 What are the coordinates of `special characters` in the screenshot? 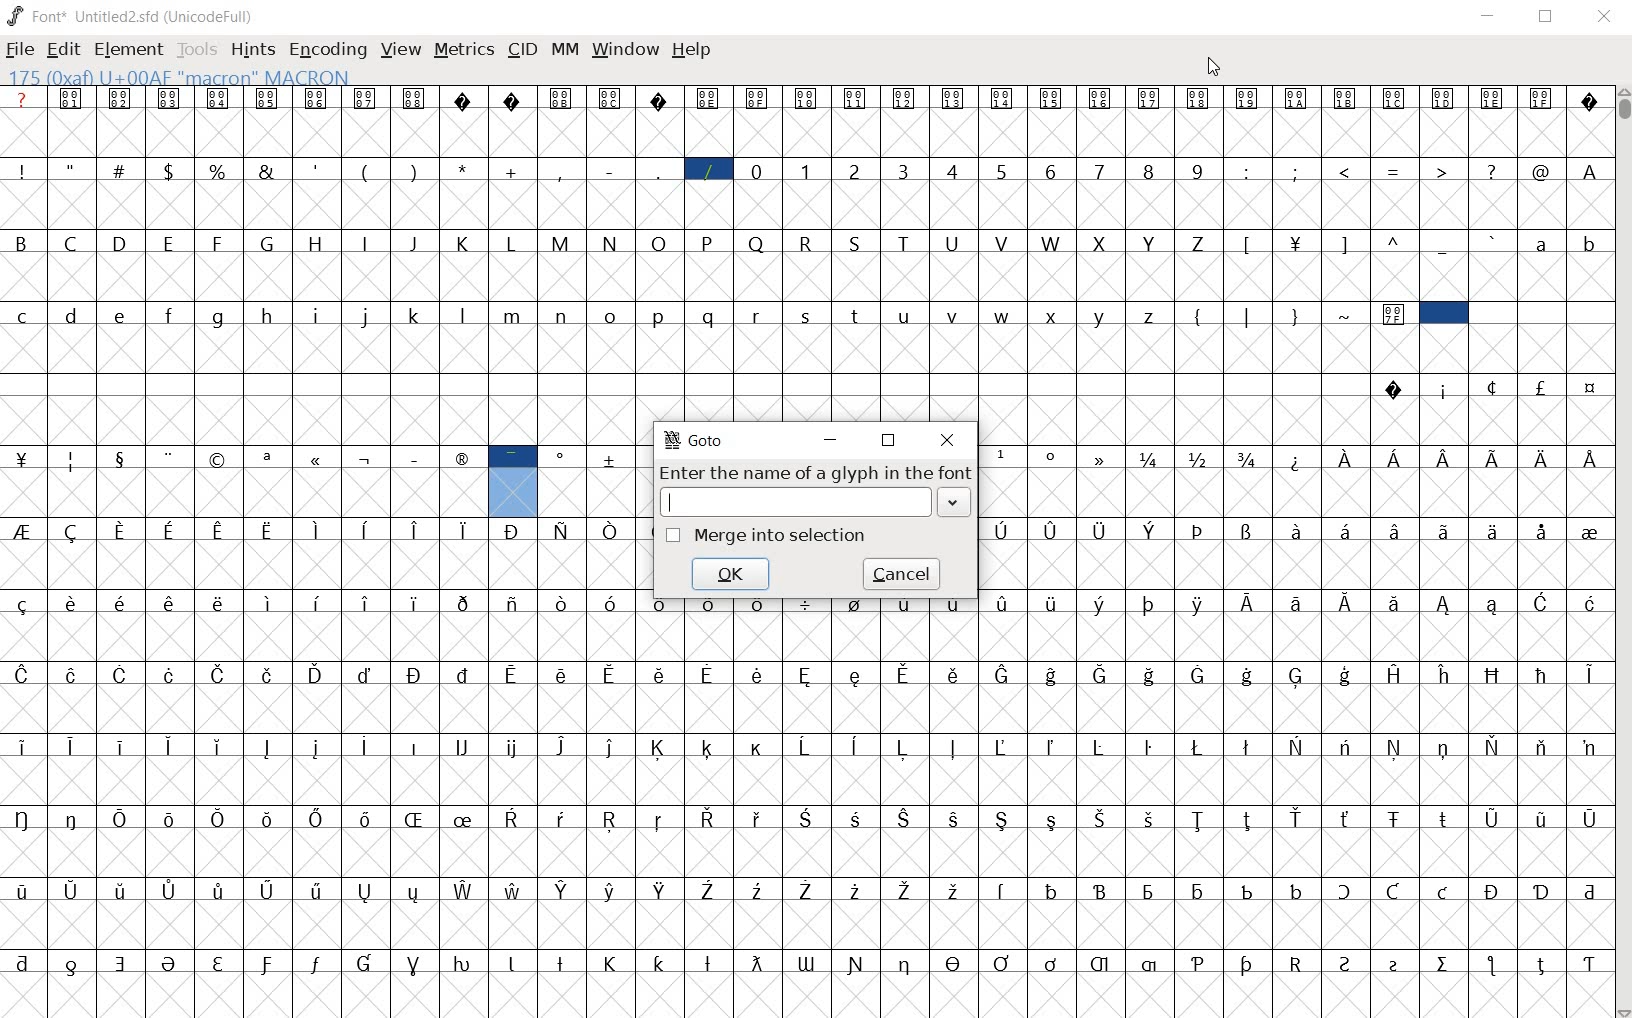 It's located at (22, 663).